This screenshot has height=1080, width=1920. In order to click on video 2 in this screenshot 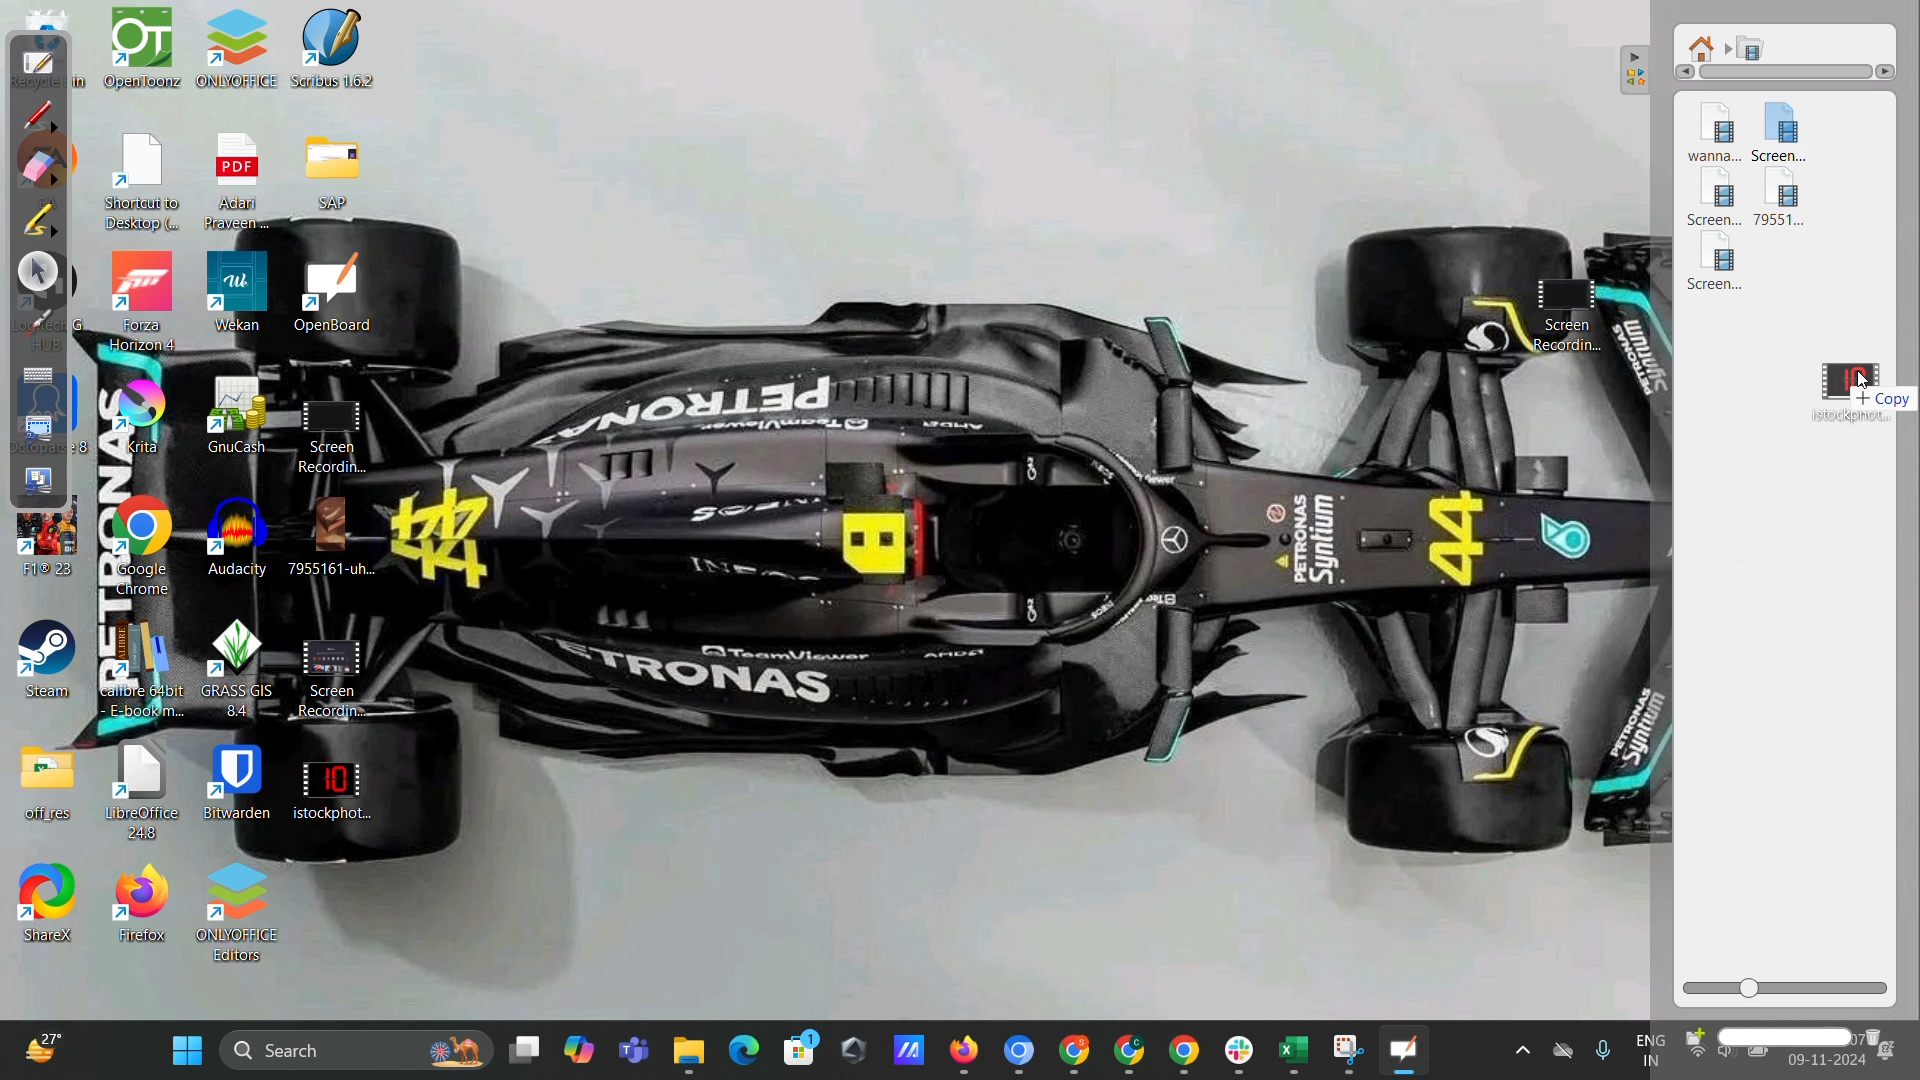, I will do `click(1795, 135)`.